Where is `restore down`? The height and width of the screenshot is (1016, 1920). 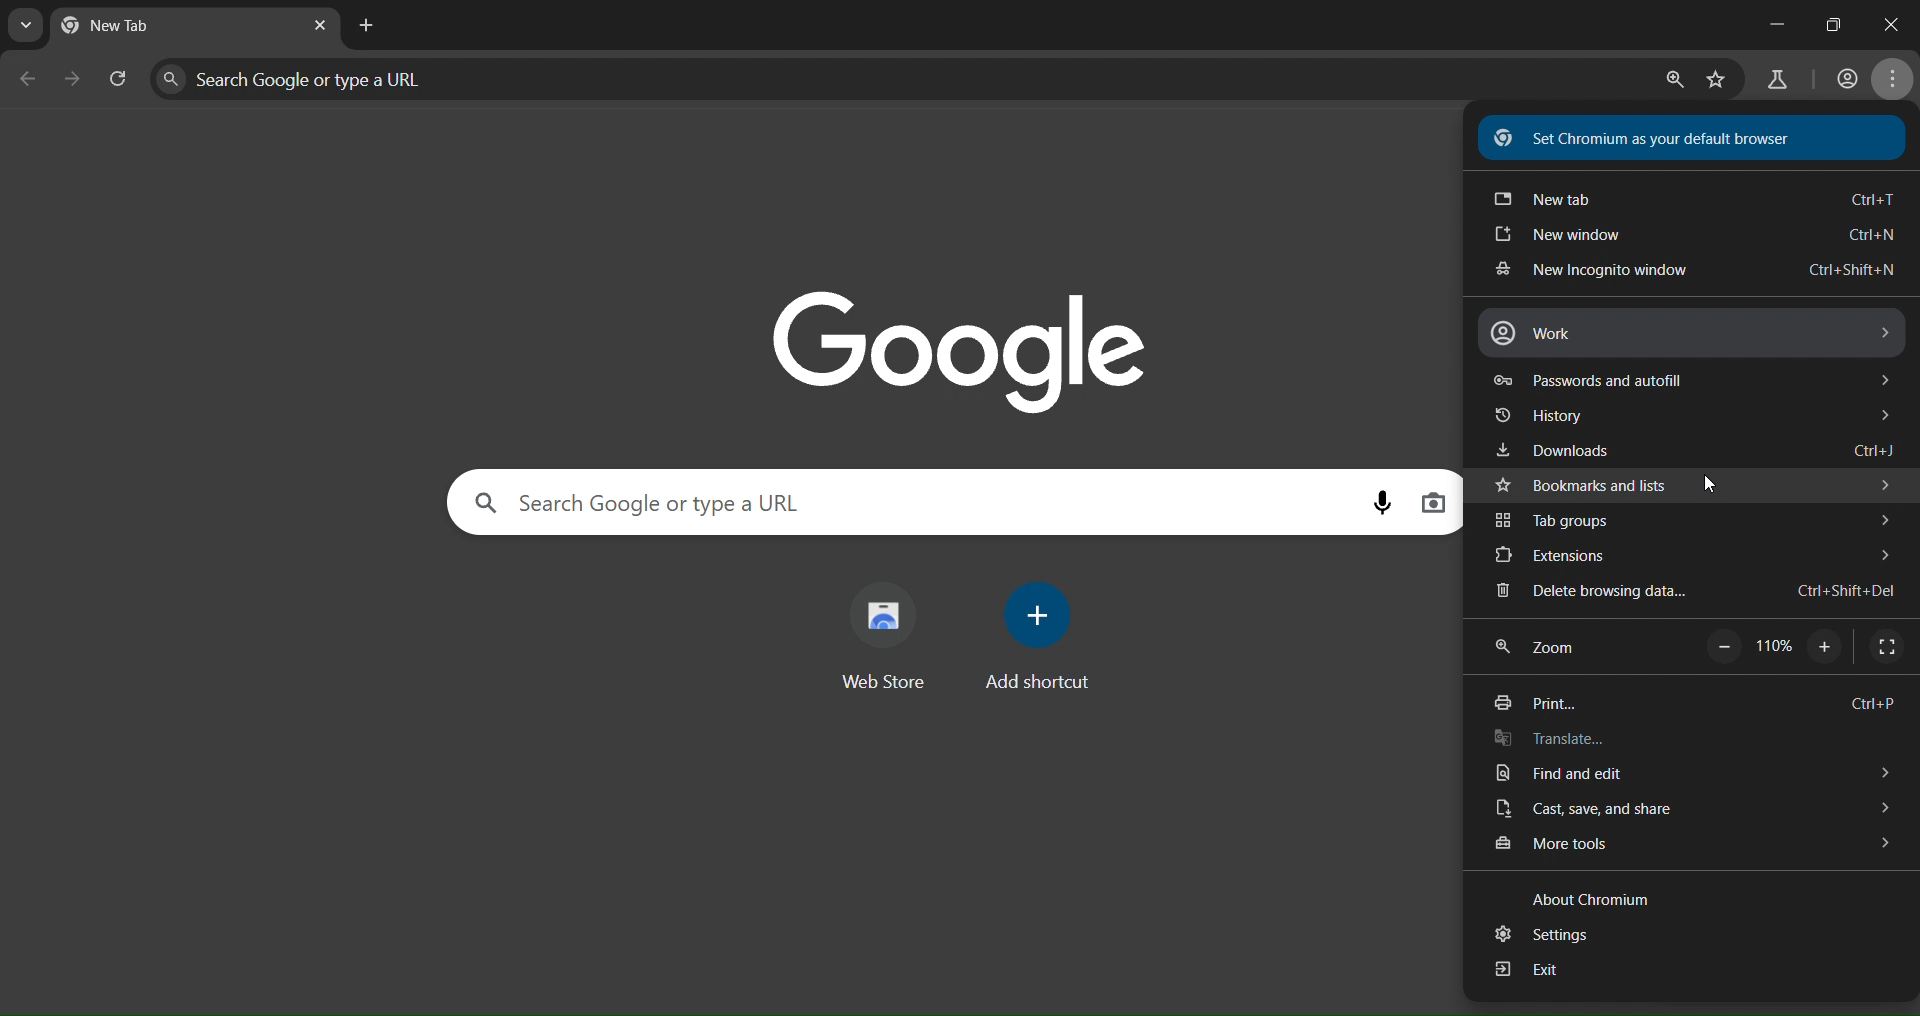
restore down is located at coordinates (1826, 24).